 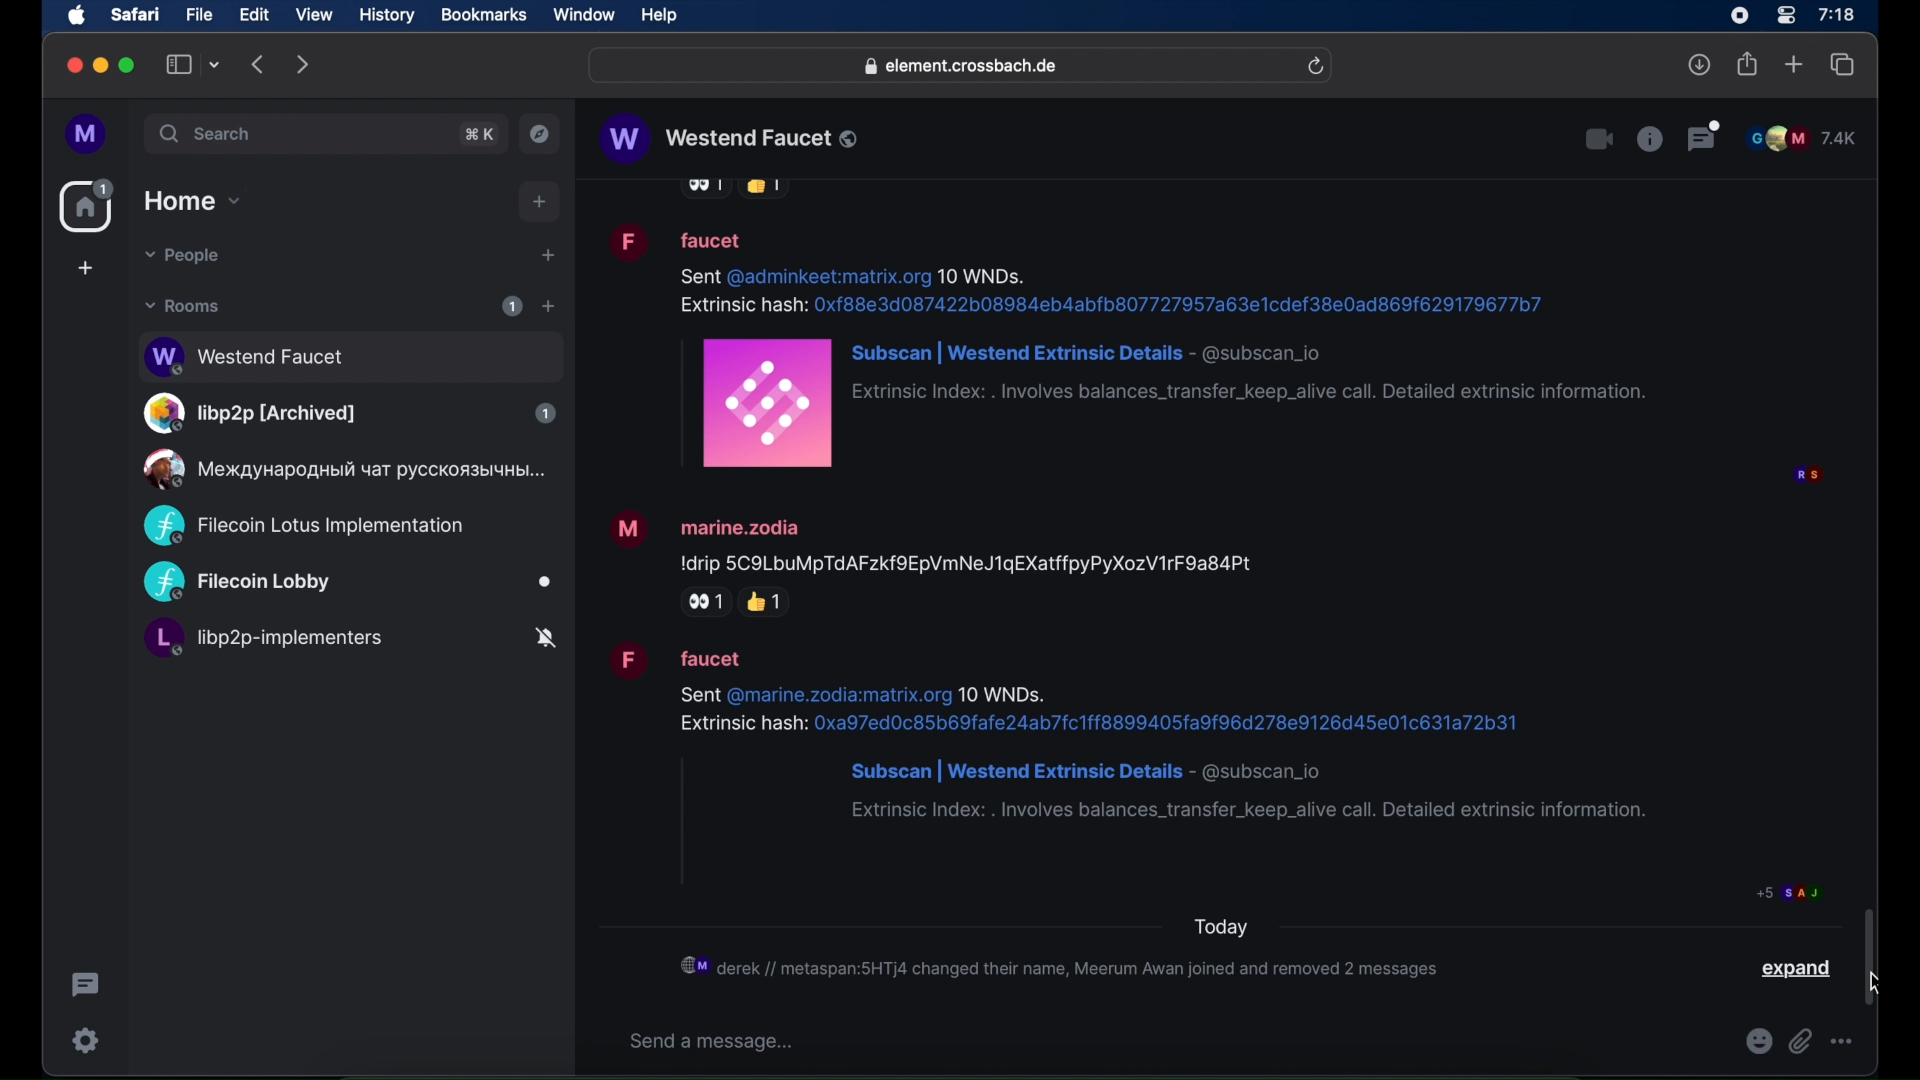 What do you see at coordinates (85, 268) in the screenshot?
I see `create space` at bounding box center [85, 268].